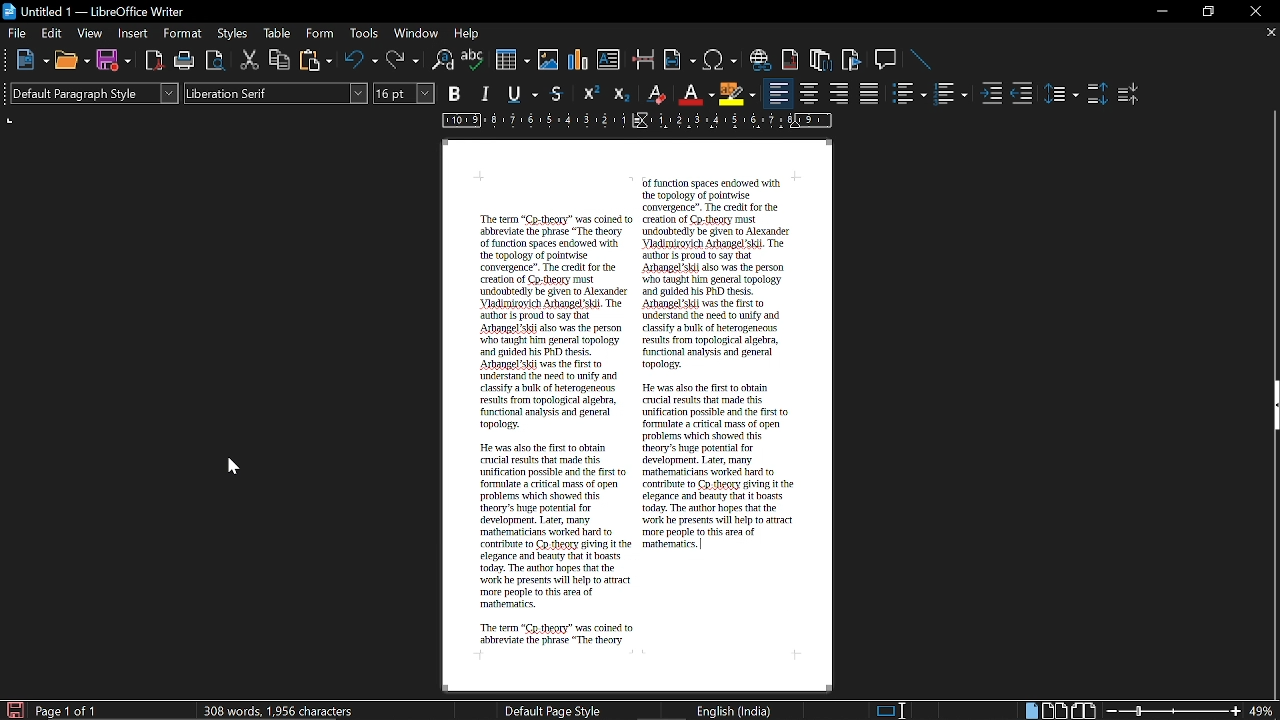 This screenshot has width=1280, height=720. Describe the element at coordinates (654, 94) in the screenshot. I see `Eraser` at that location.